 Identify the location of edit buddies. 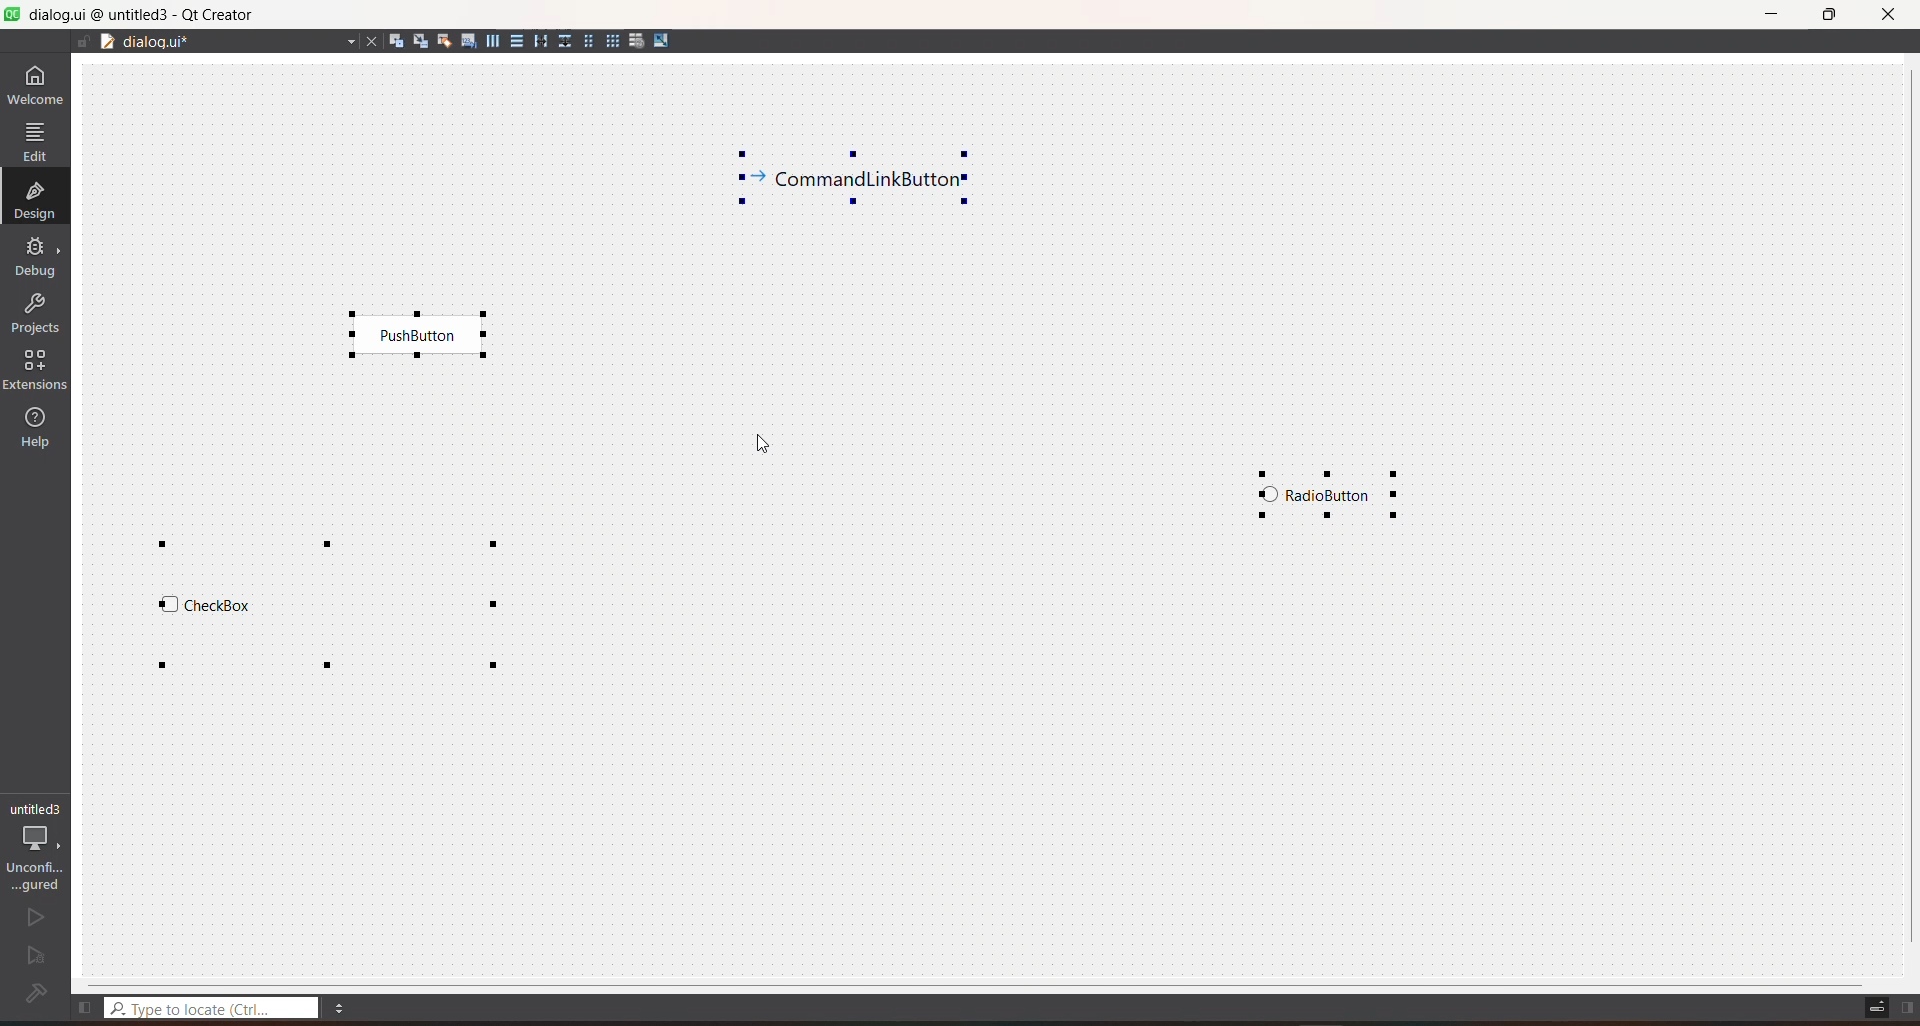
(442, 38).